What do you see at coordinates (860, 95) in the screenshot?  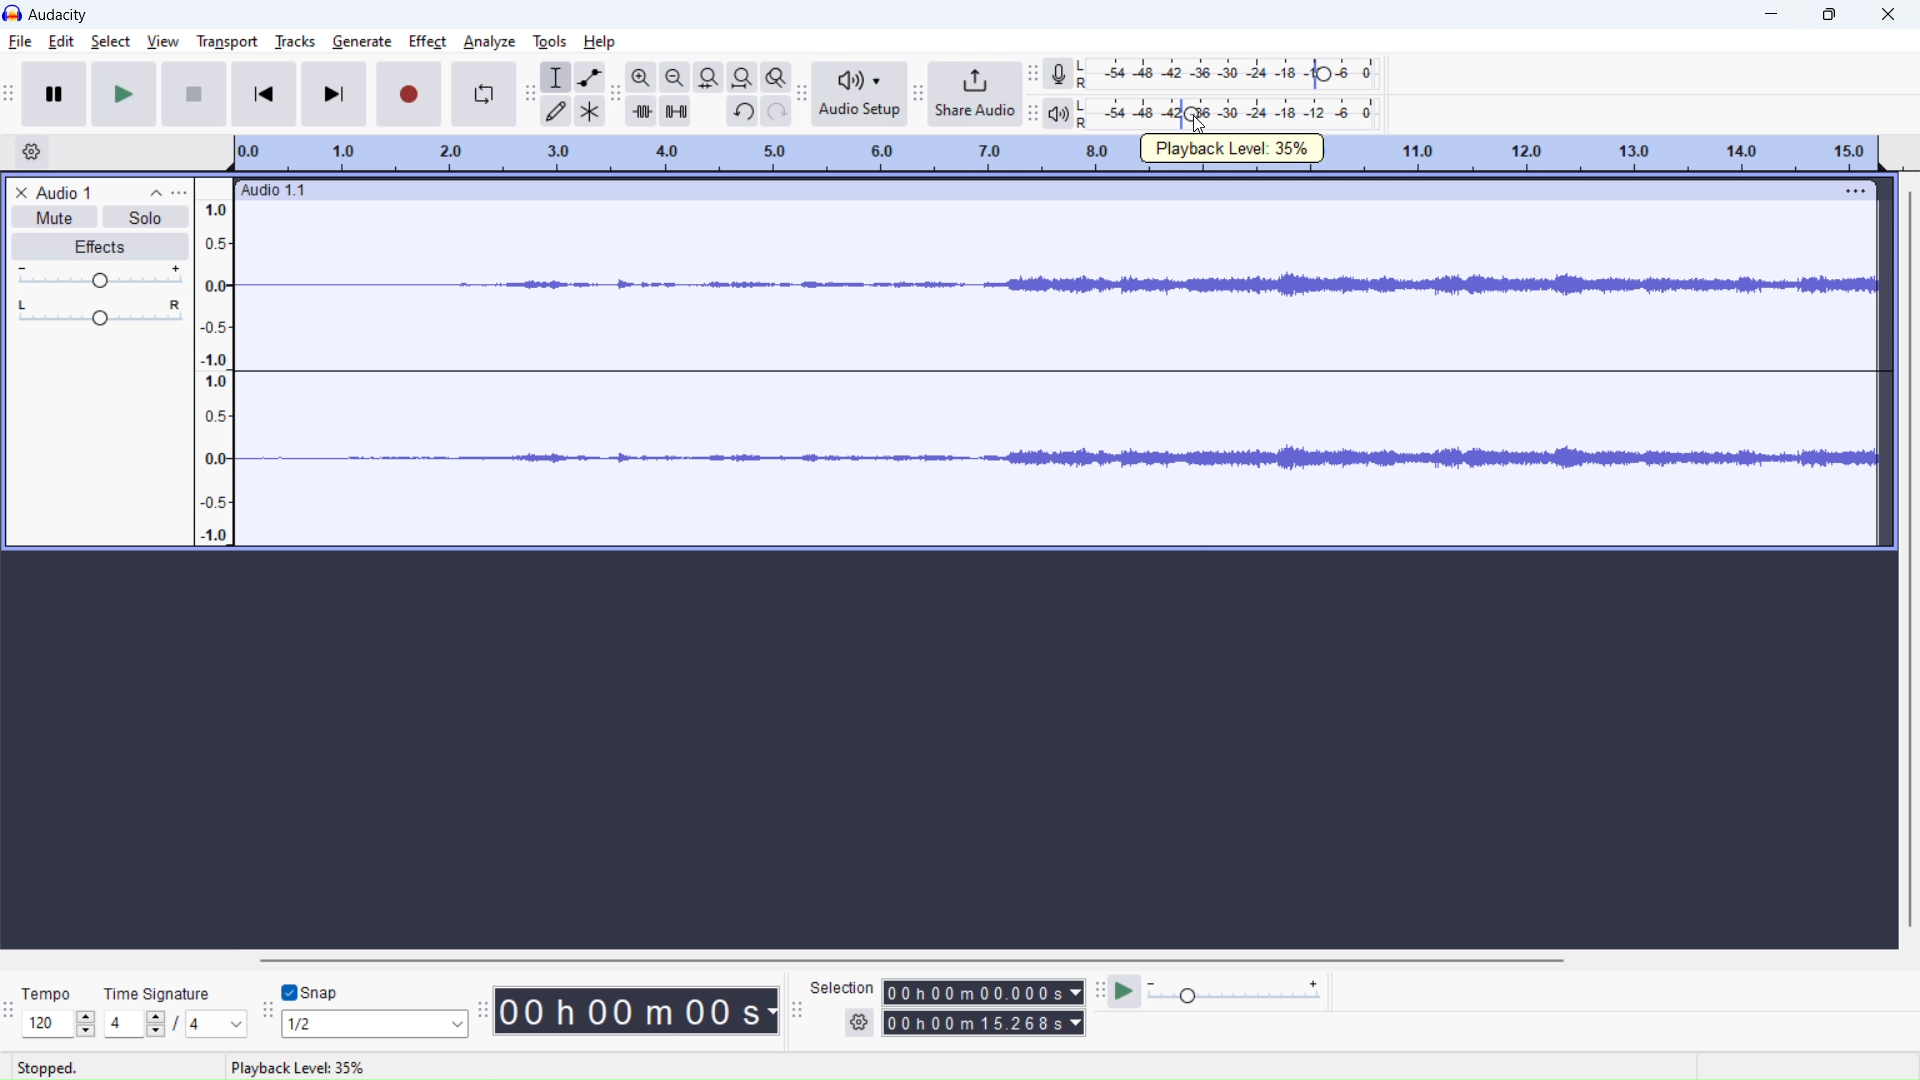 I see `audio setup` at bounding box center [860, 95].